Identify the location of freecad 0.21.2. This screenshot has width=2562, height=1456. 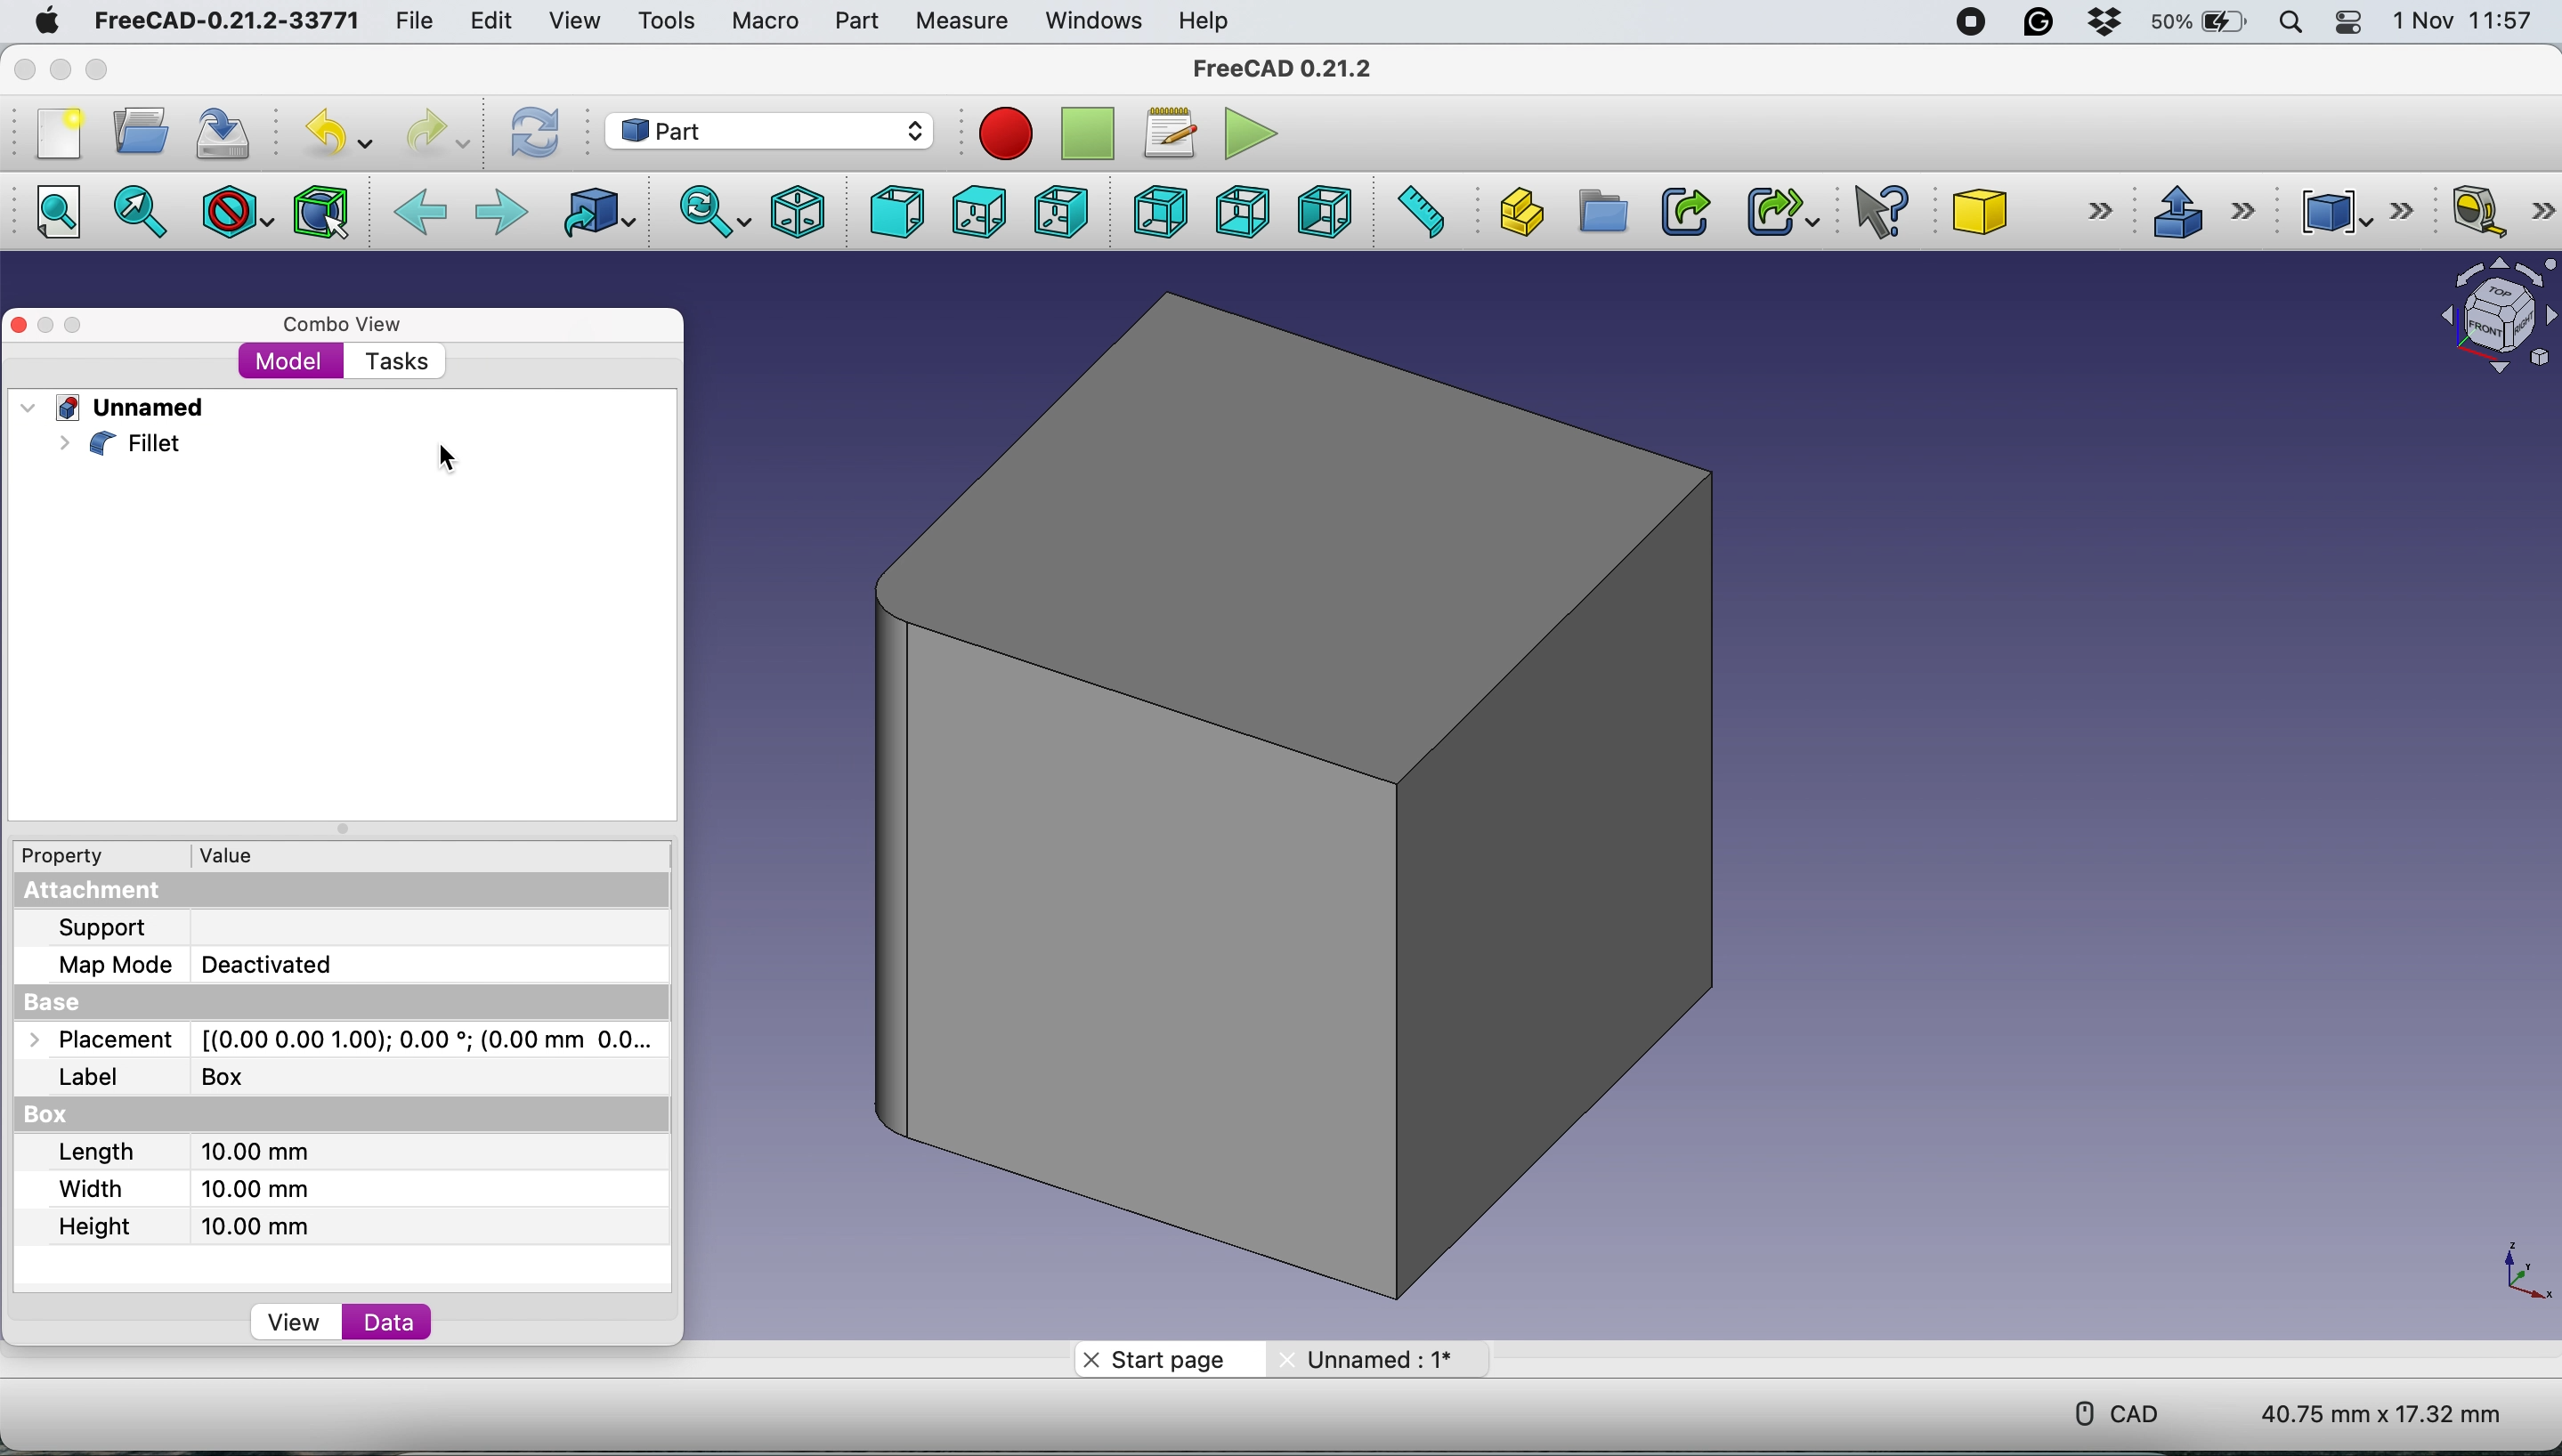
(1286, 64).